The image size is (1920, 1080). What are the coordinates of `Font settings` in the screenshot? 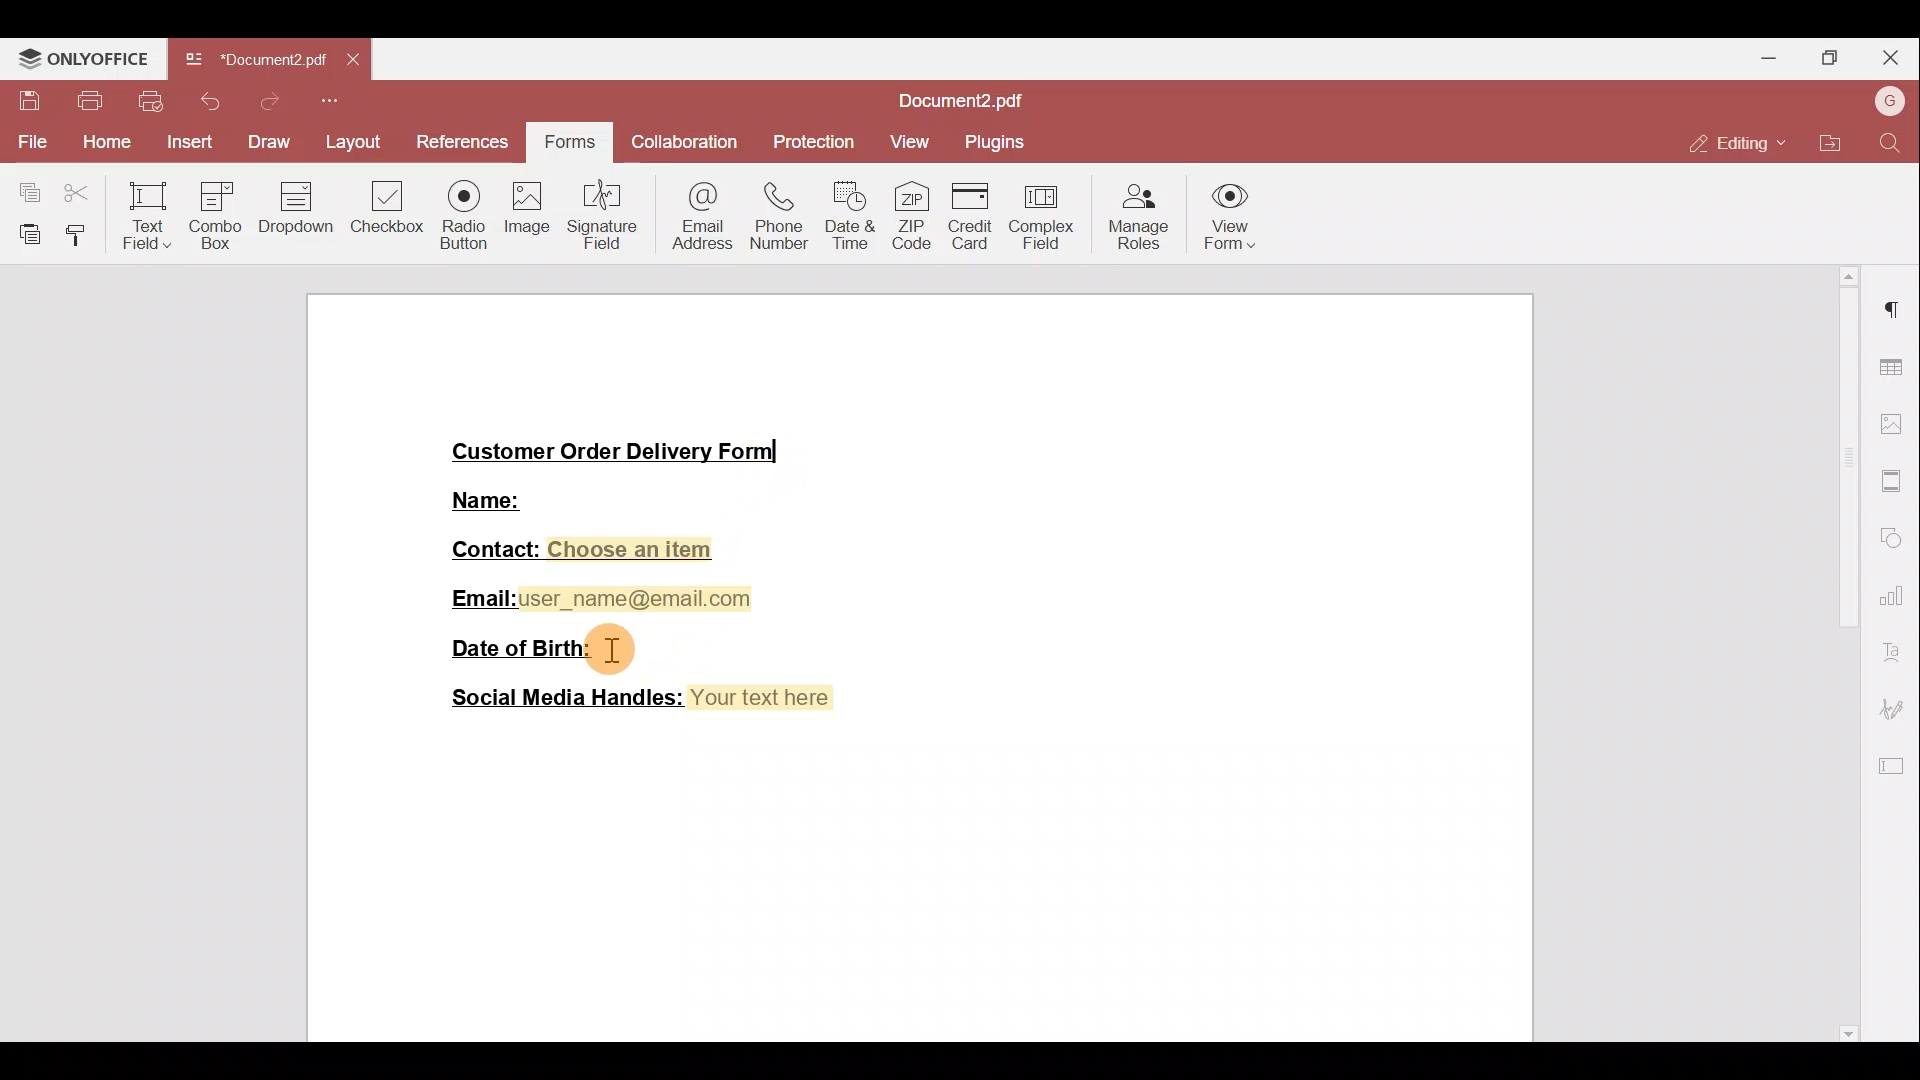 It's located at (1894, 654).